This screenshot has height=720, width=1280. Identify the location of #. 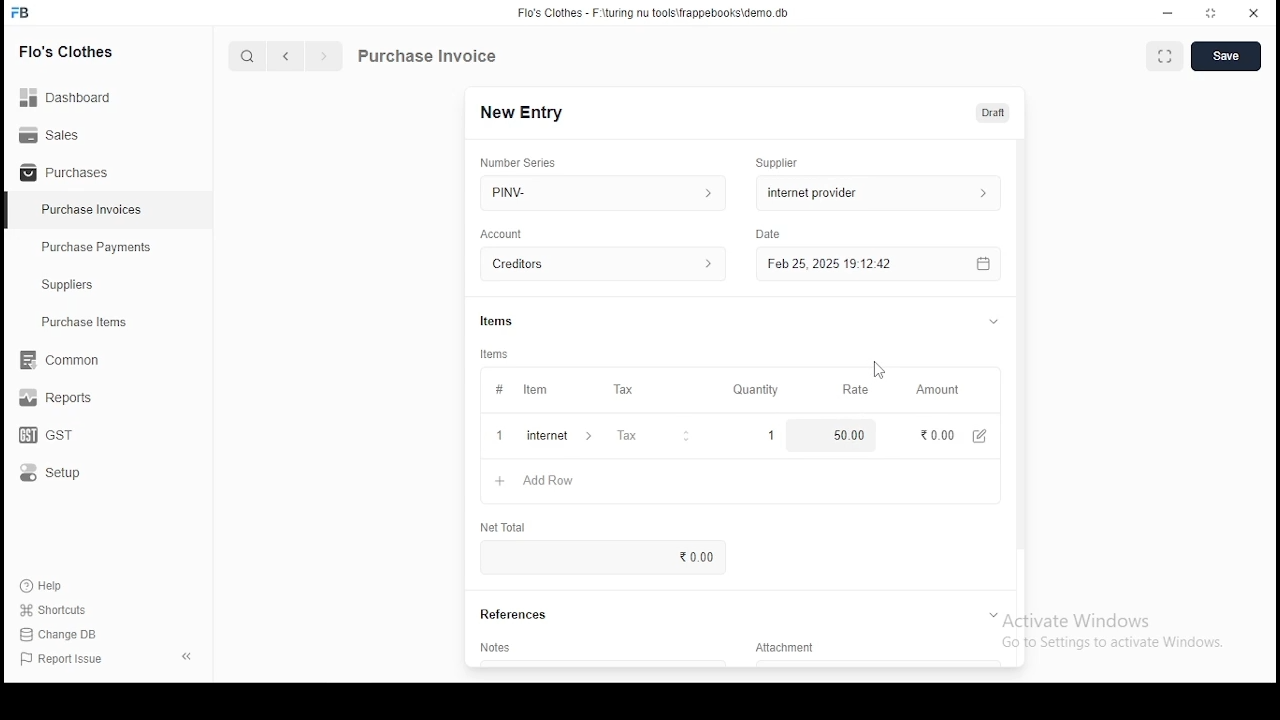
(499, 391).